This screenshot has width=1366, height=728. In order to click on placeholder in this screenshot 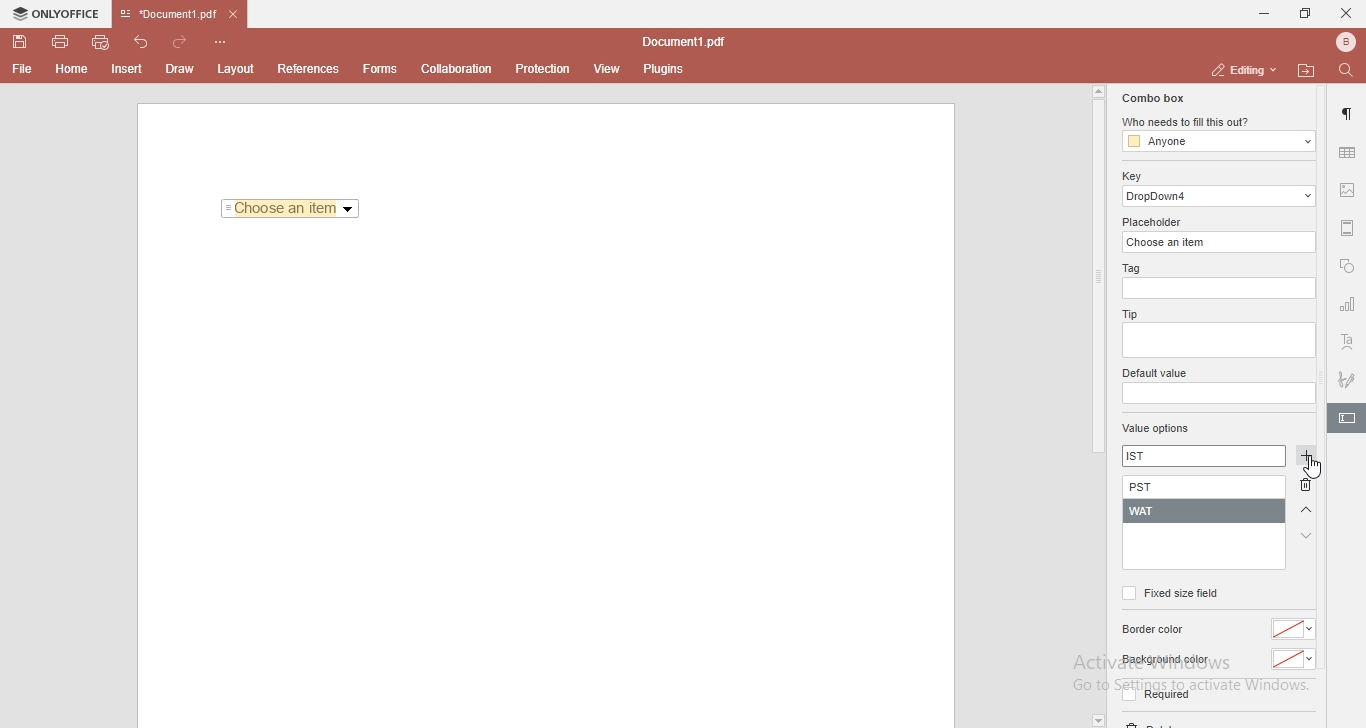, I will do `click(1155, 222)`.